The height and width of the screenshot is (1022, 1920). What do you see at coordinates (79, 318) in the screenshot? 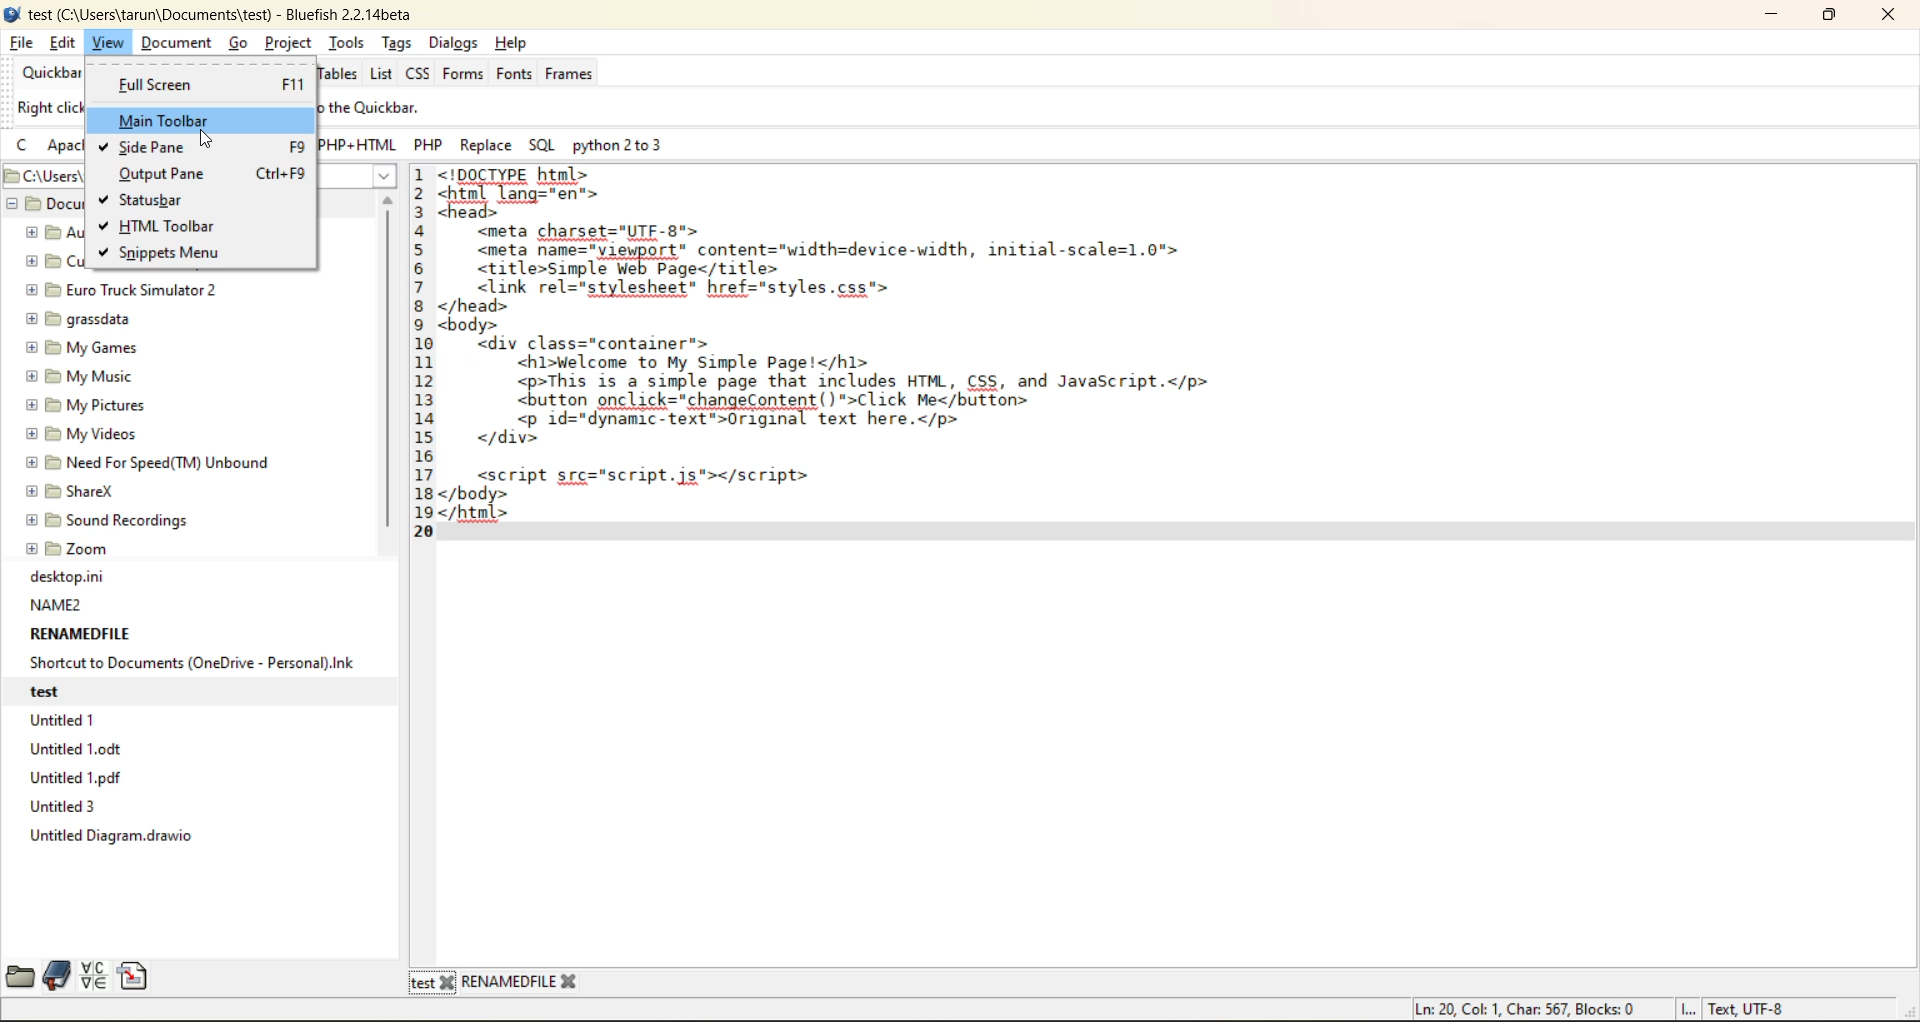
I see `@ [9 grassdata` at bounding box center [79, 318].